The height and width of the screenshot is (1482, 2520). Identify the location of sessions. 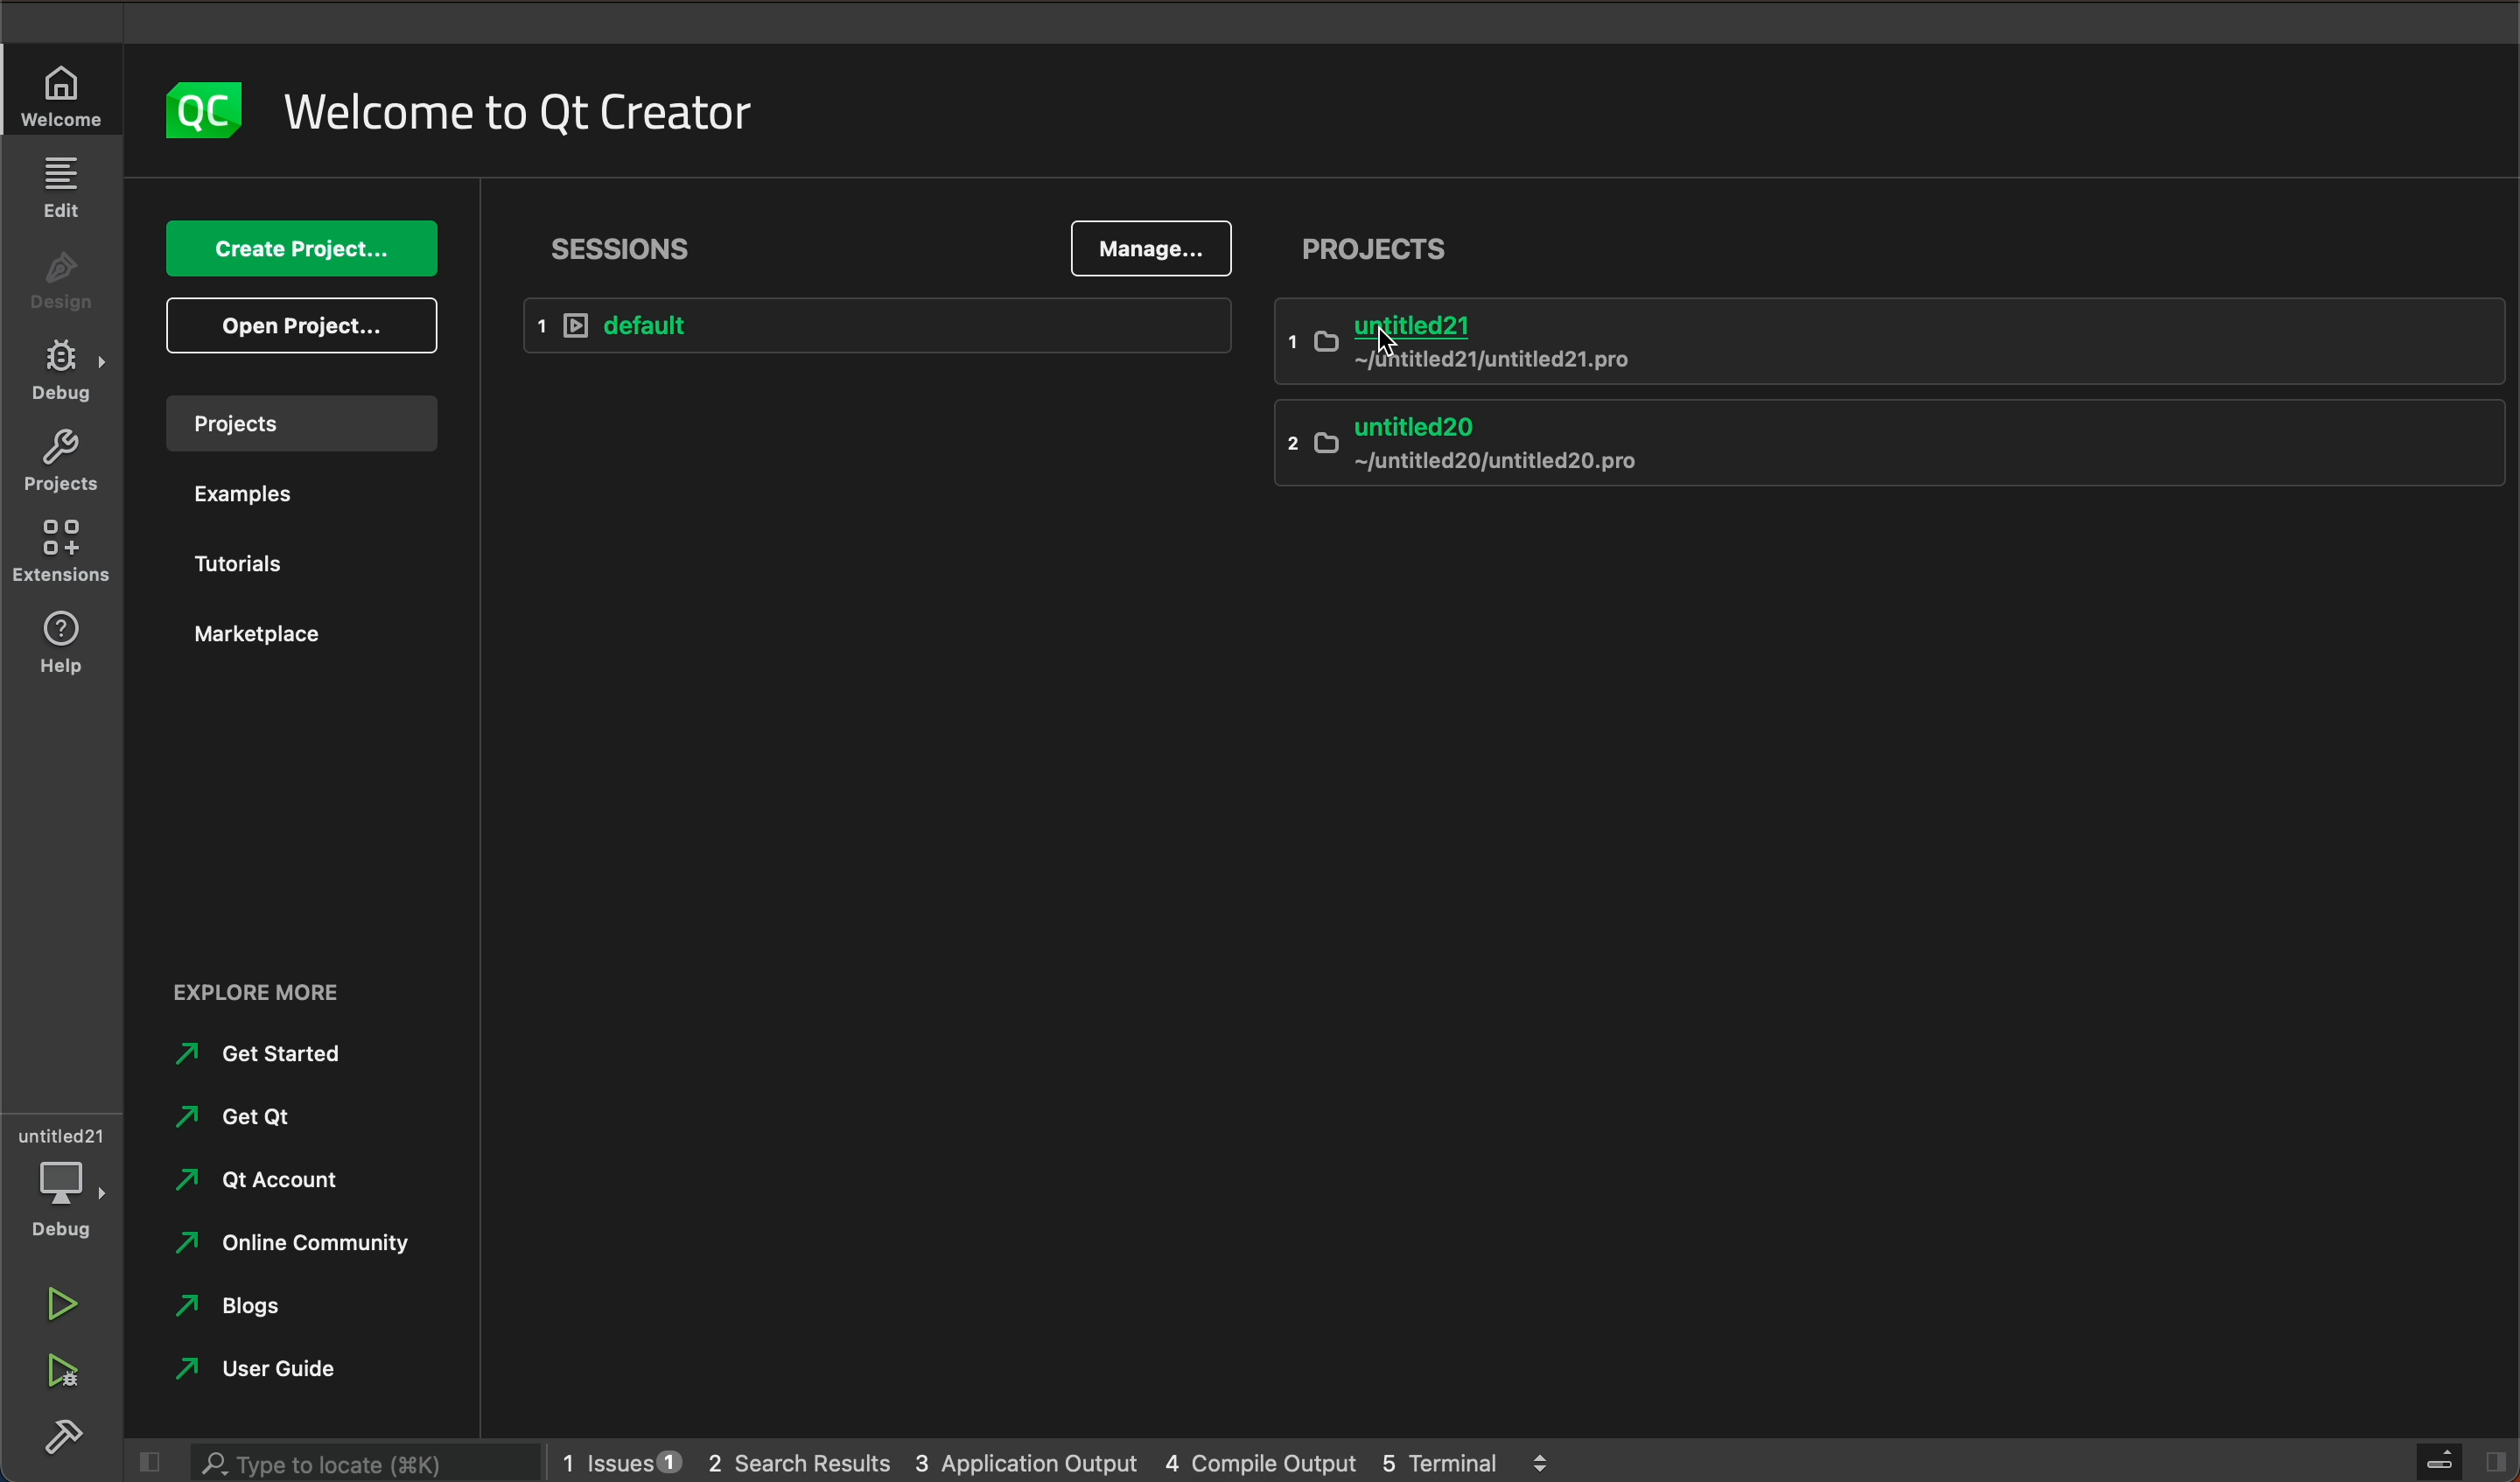
(626, 239).